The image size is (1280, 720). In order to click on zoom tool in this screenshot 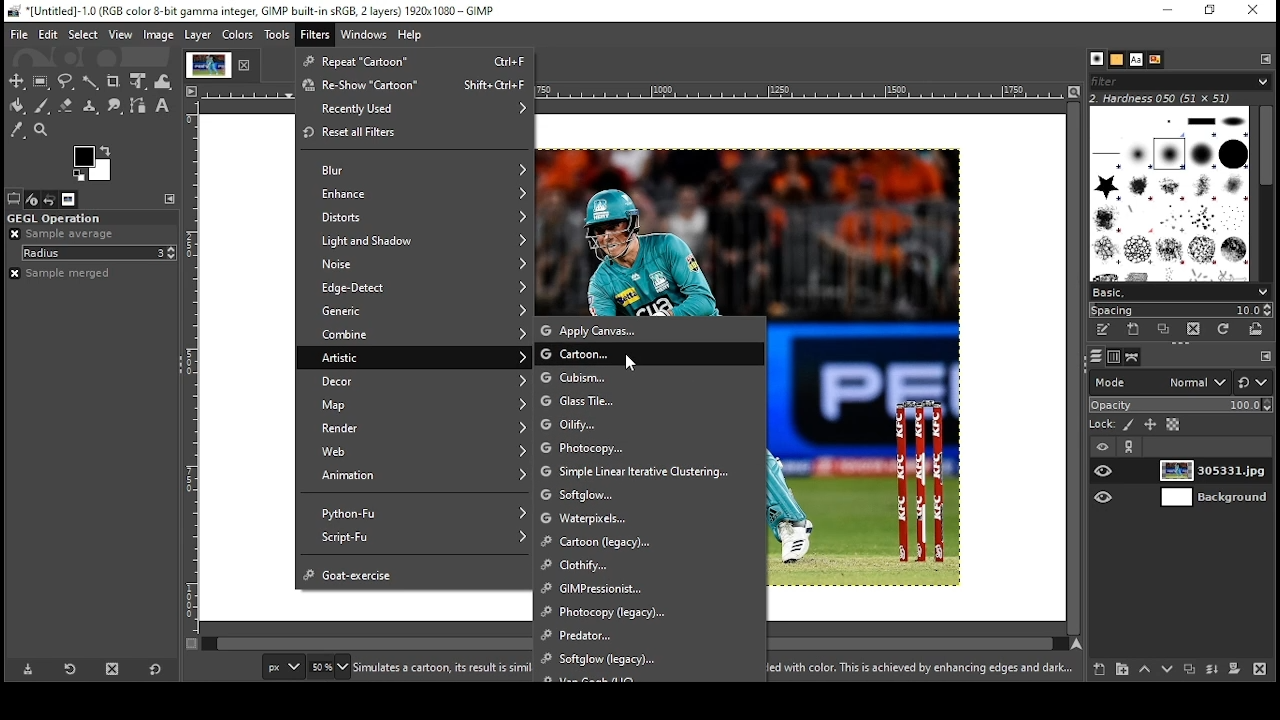, I will do `click(42, 130)`.